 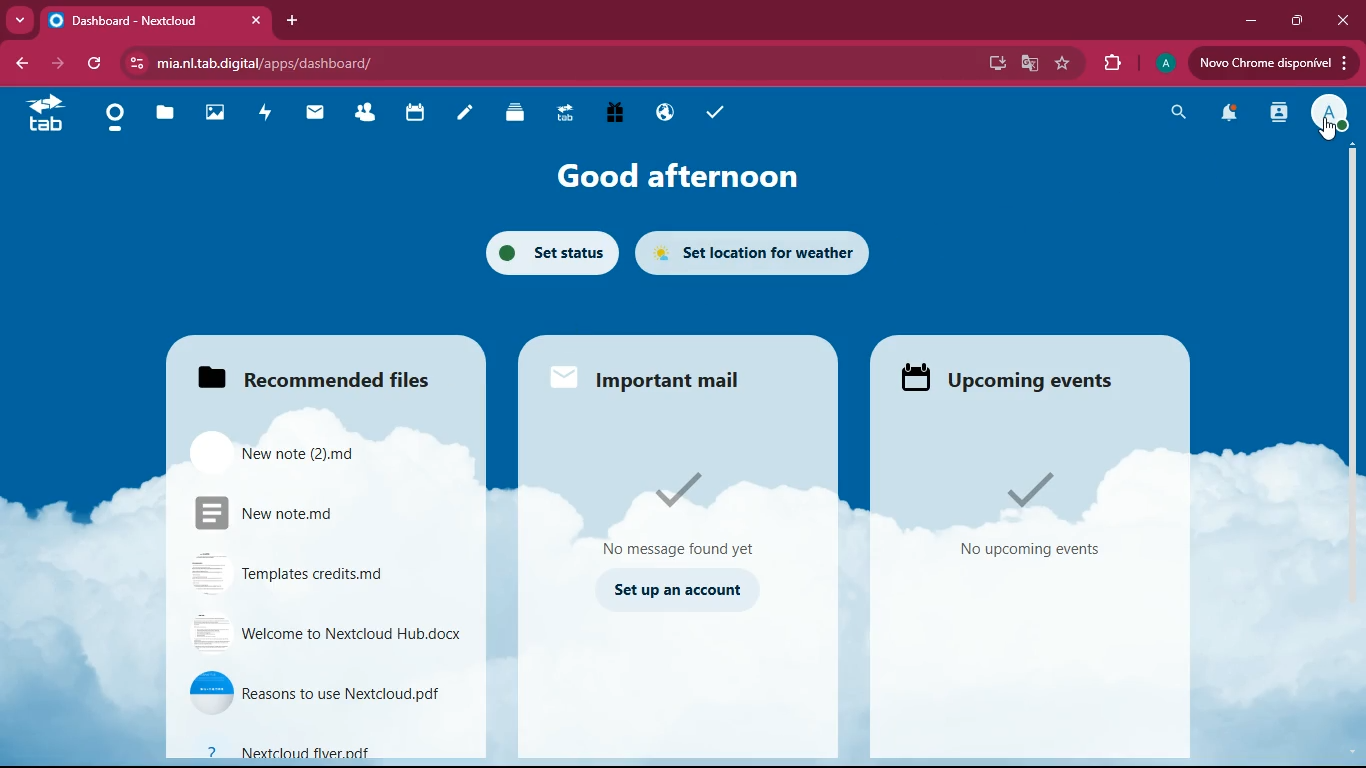 I want to click on friends, so click(x=365, y=114).